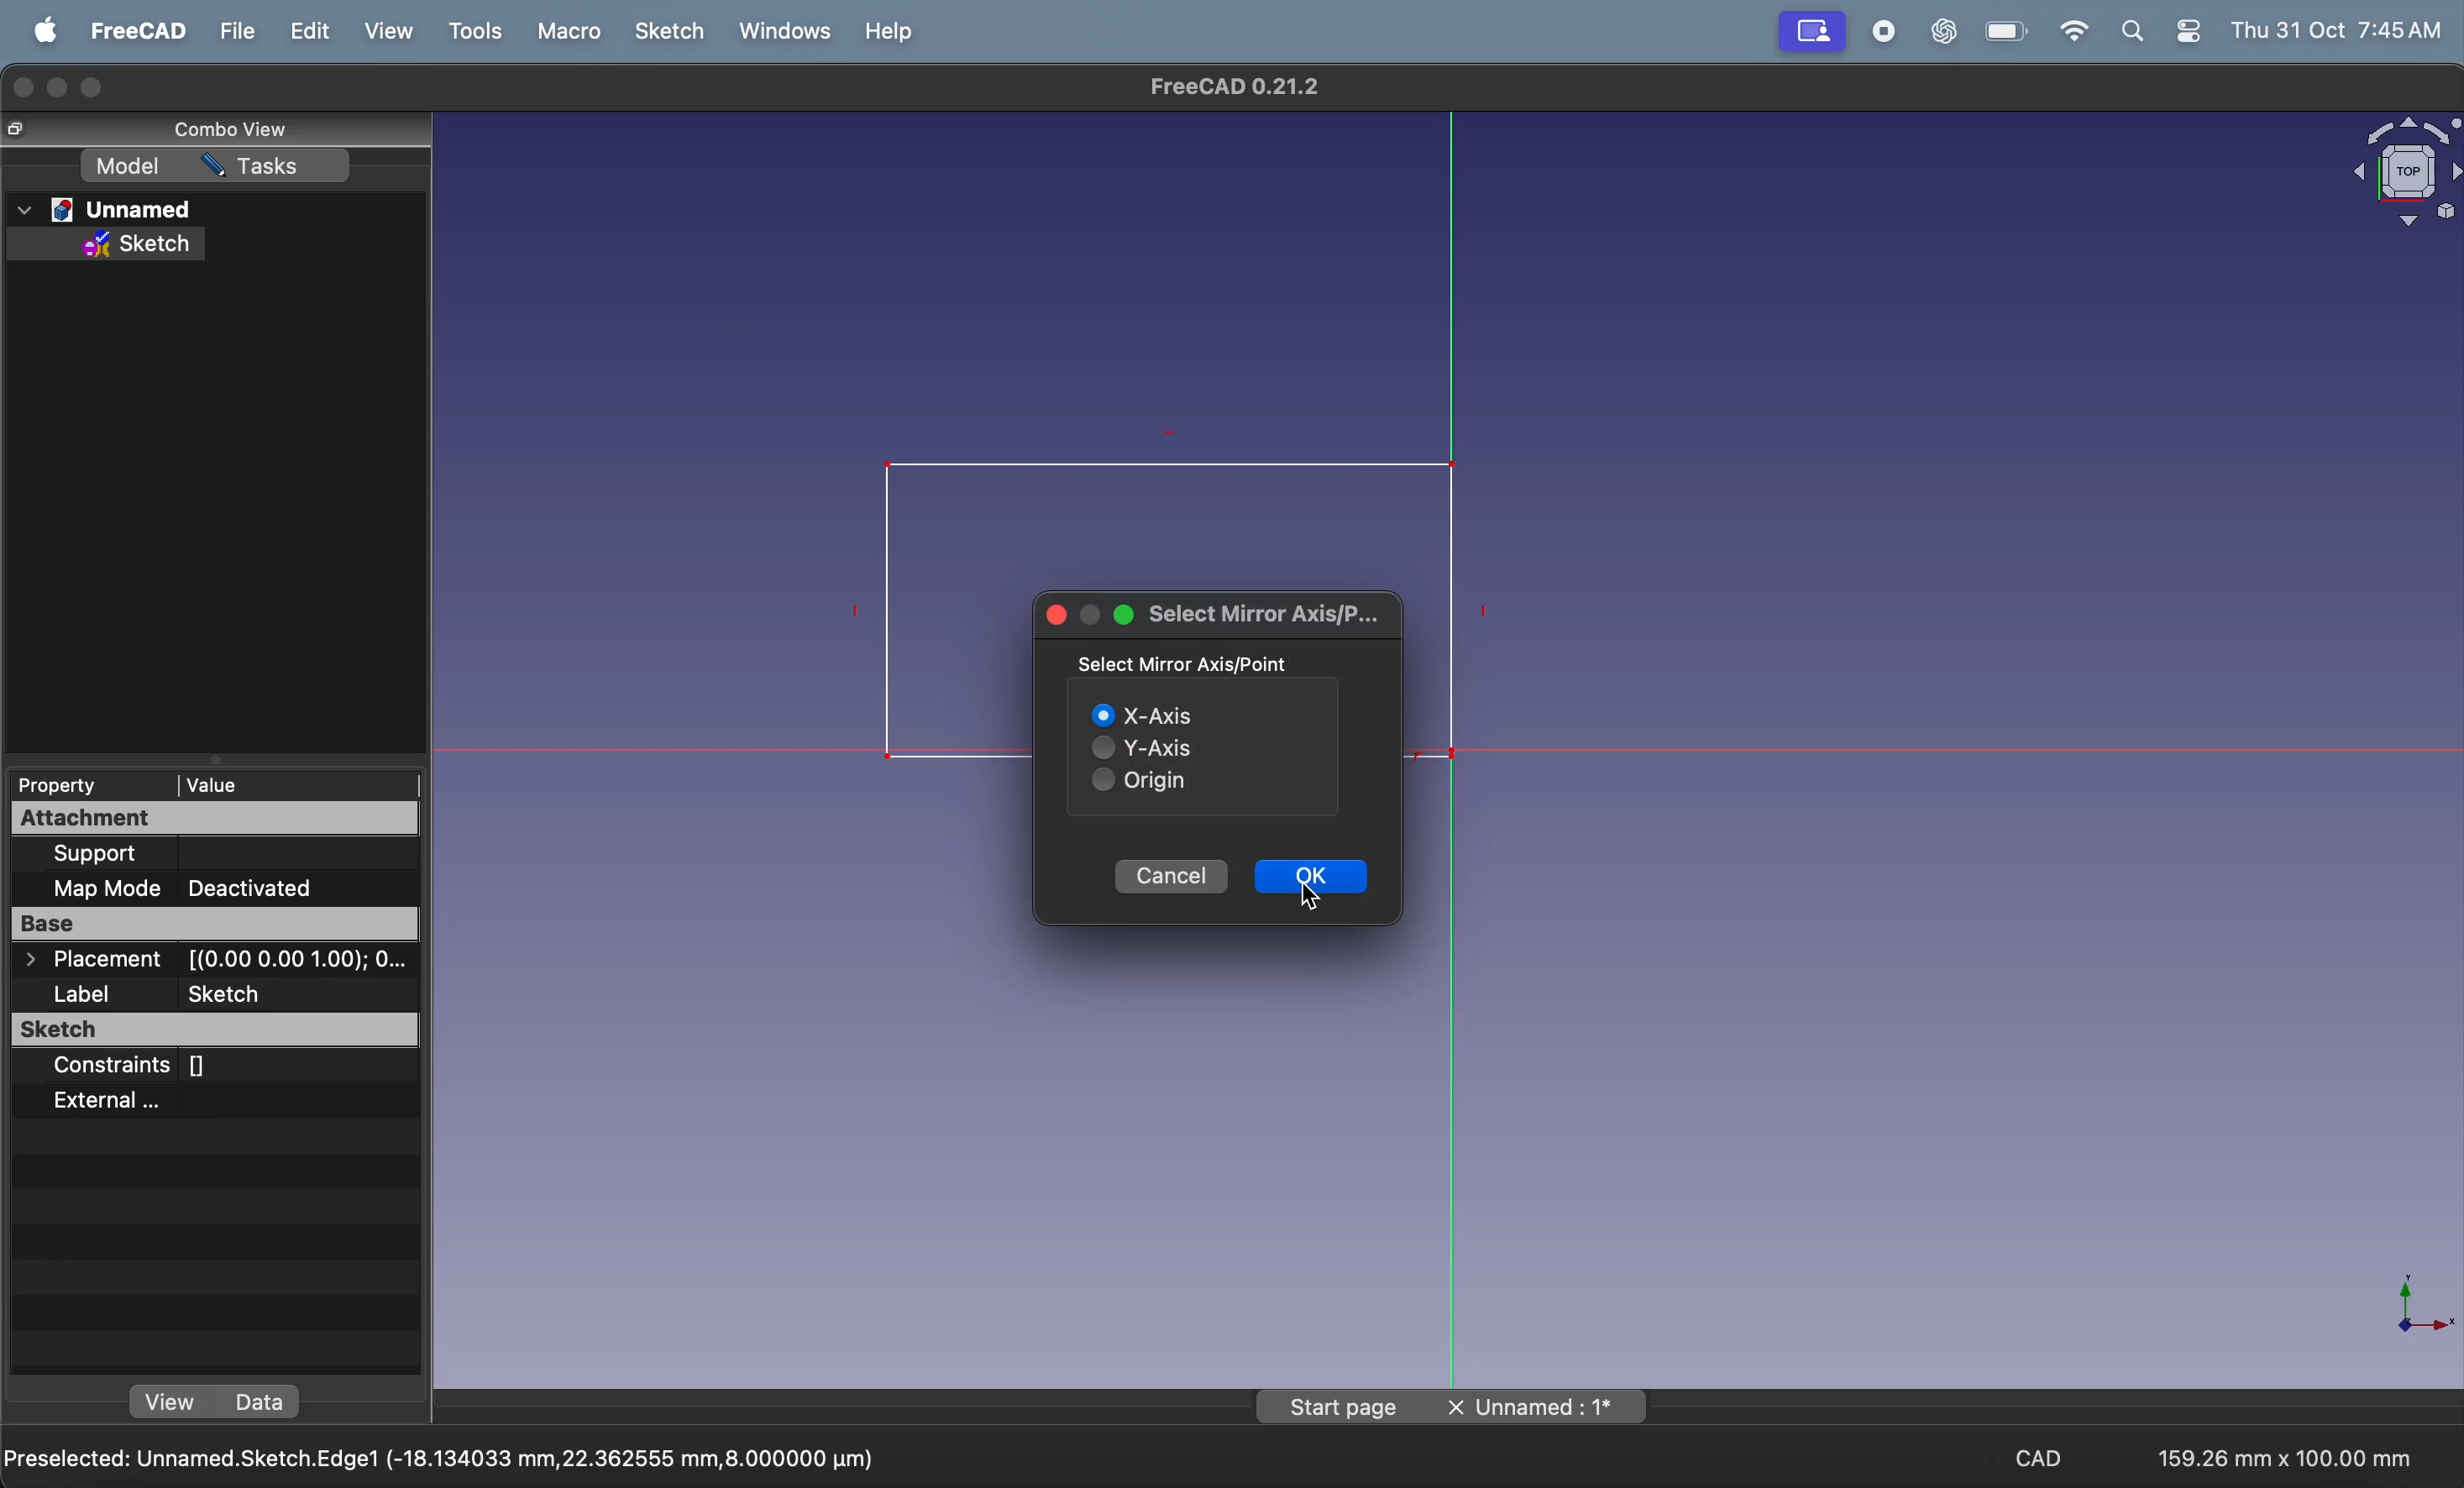 The width and height of the screenshot is (2464, 1488). What do you see at coordinates (1152, 750) in the screenshot?
I see `y axis` at bounding box center [1152, 750].